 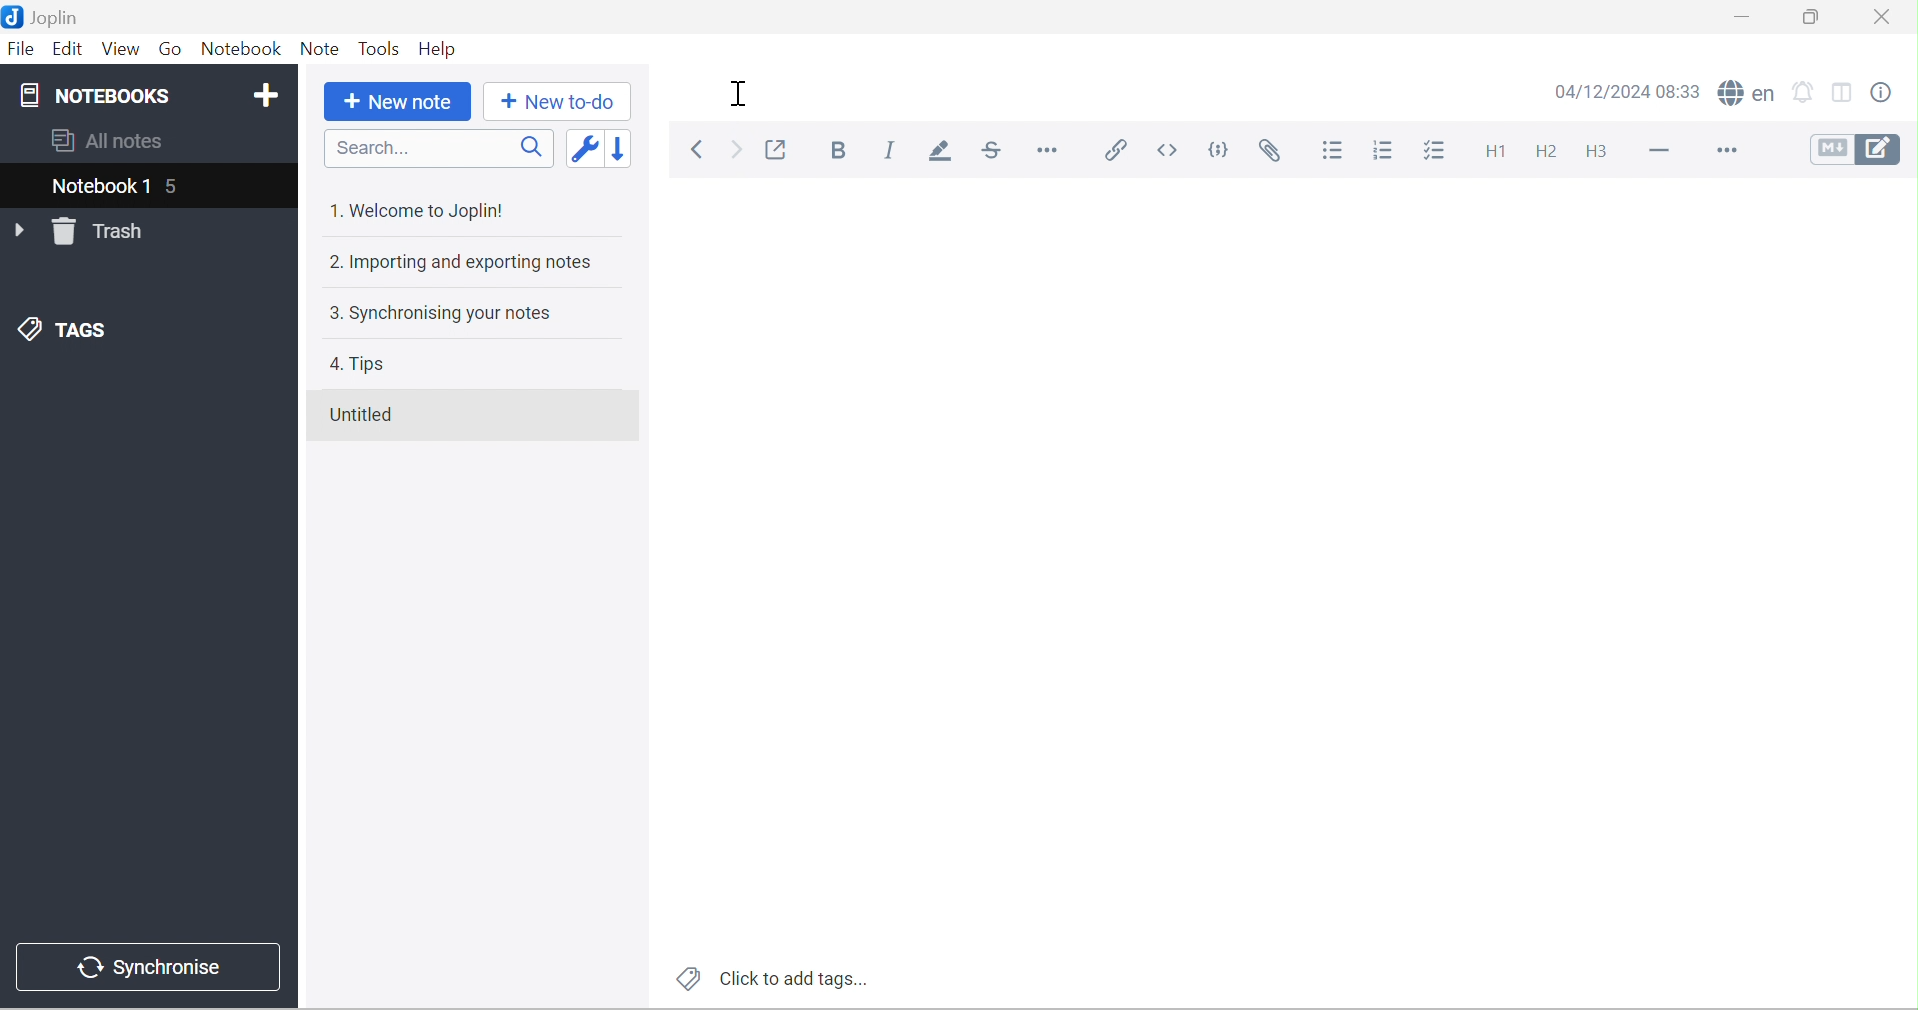 I want to click on Close, so click(x=1889, y=20).